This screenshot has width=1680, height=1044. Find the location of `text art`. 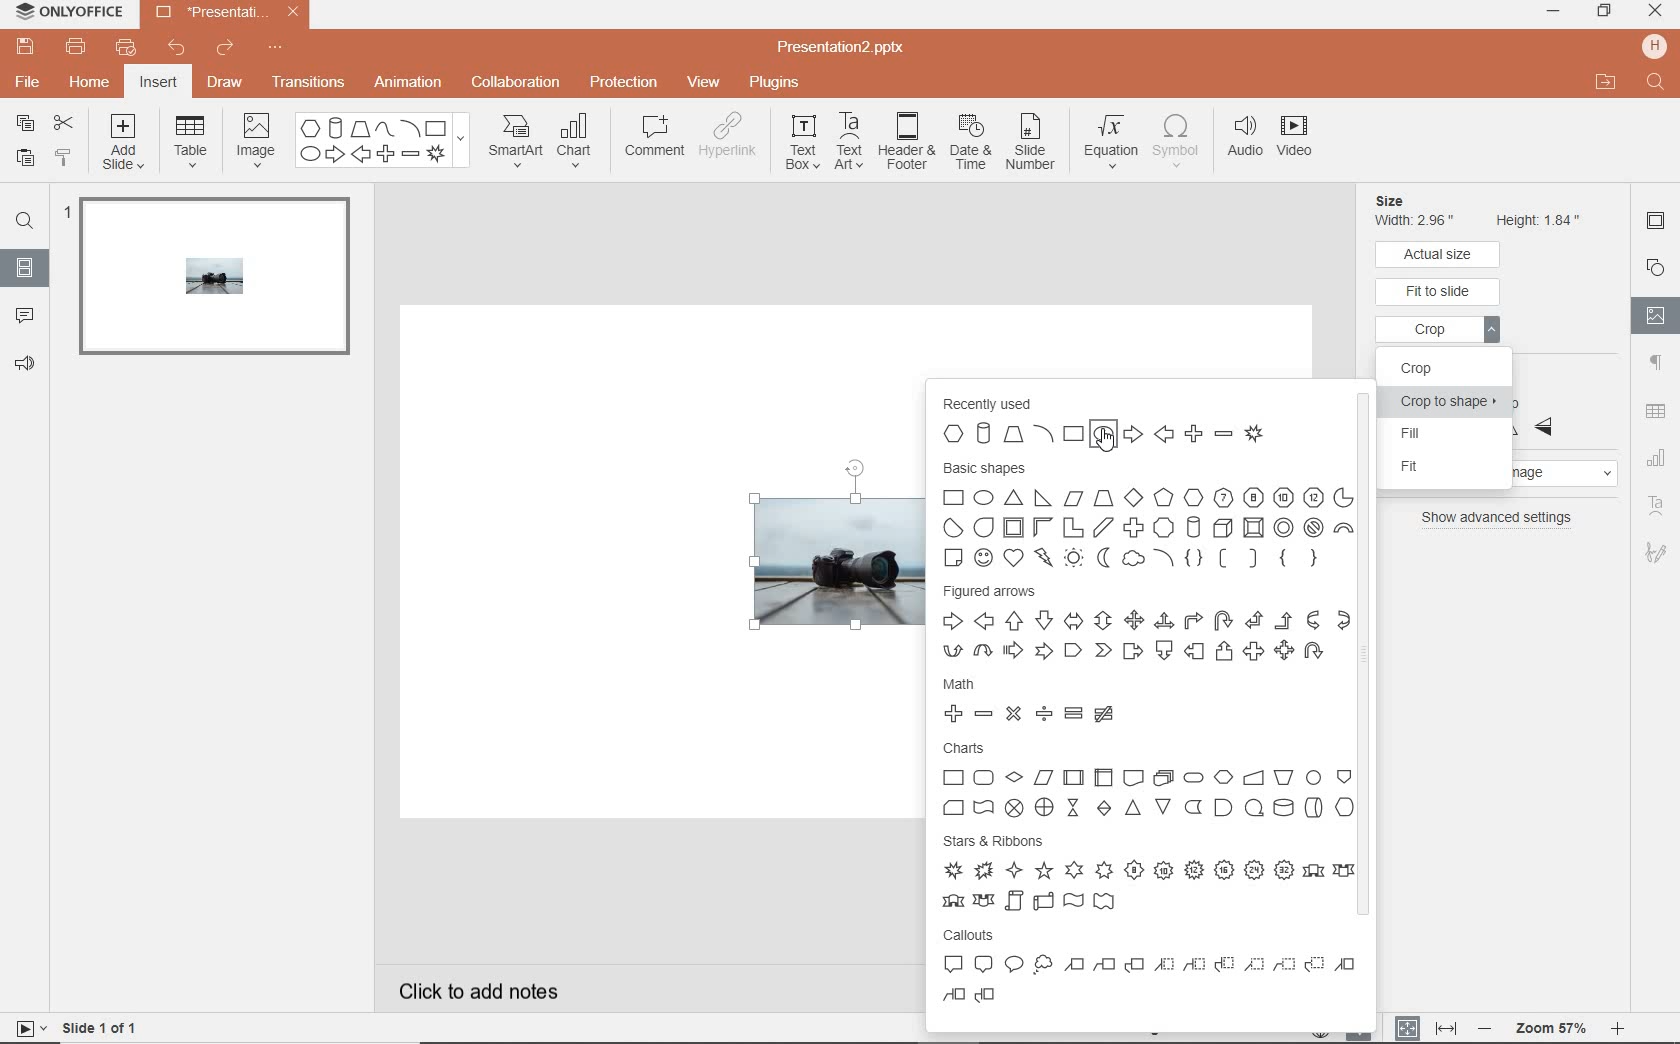

text art is located at coordinates (1656, 506).